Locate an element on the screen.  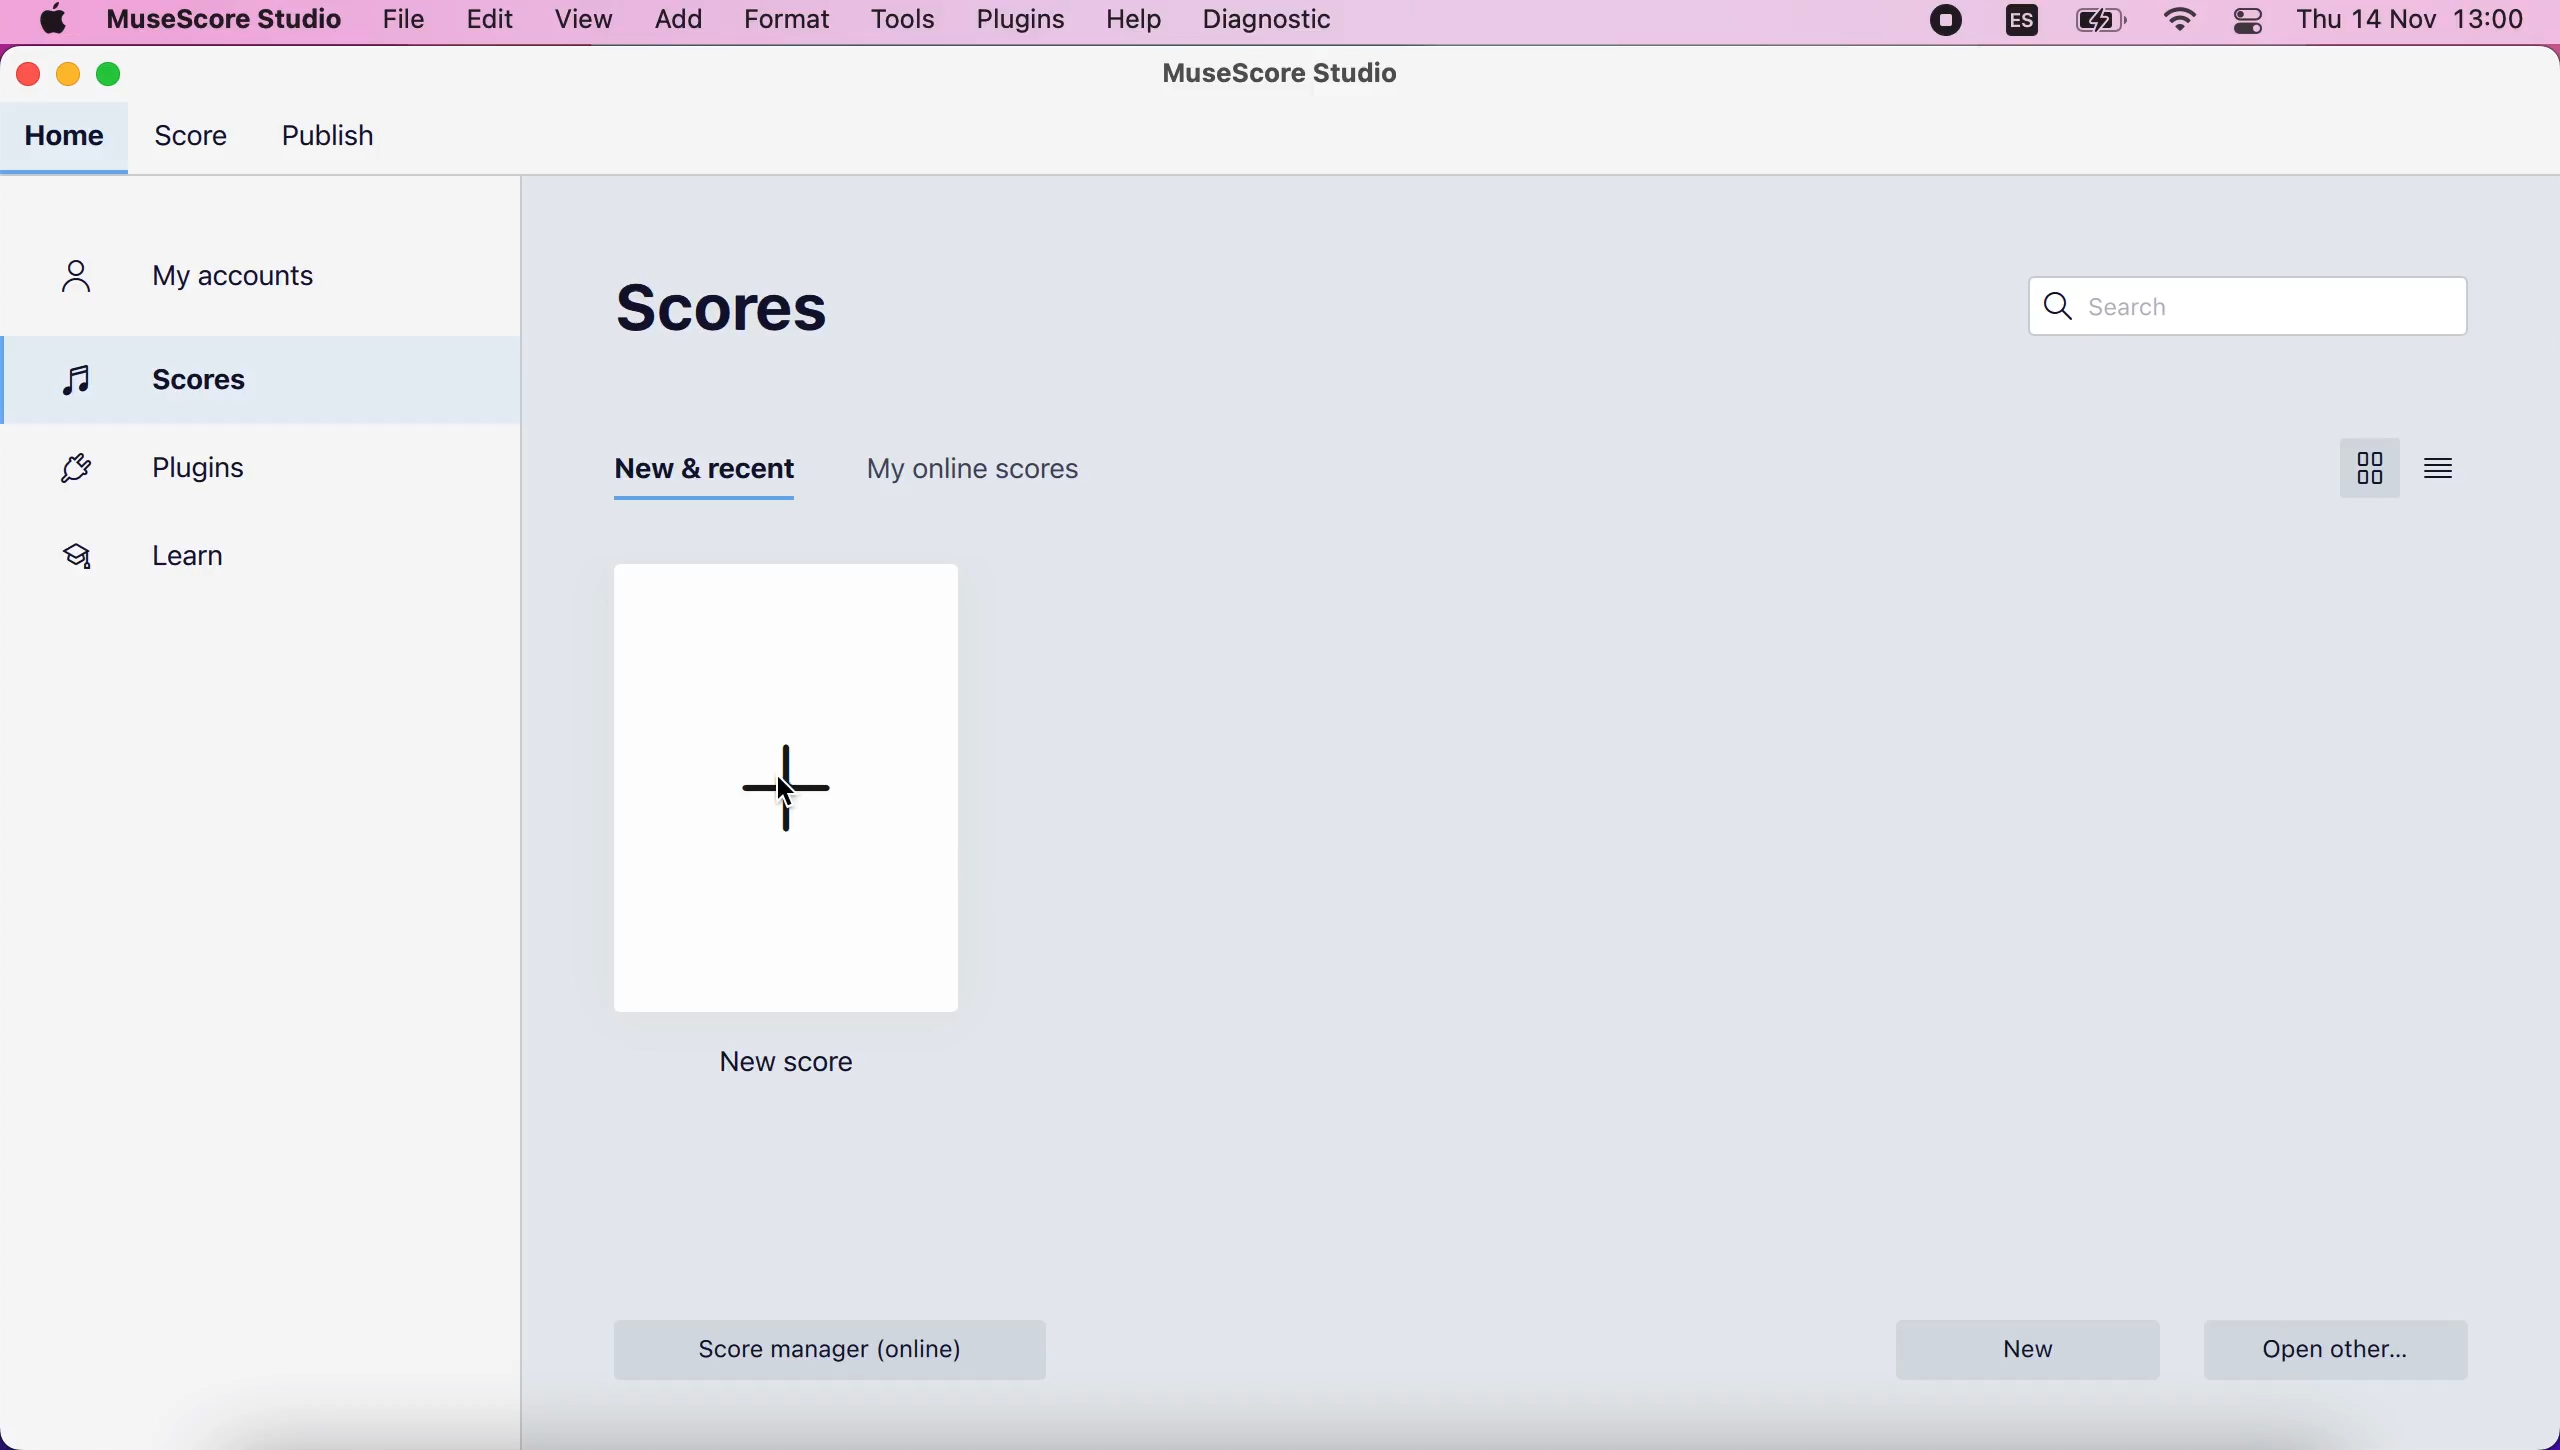
new is located at coordinates (2026, 1352).